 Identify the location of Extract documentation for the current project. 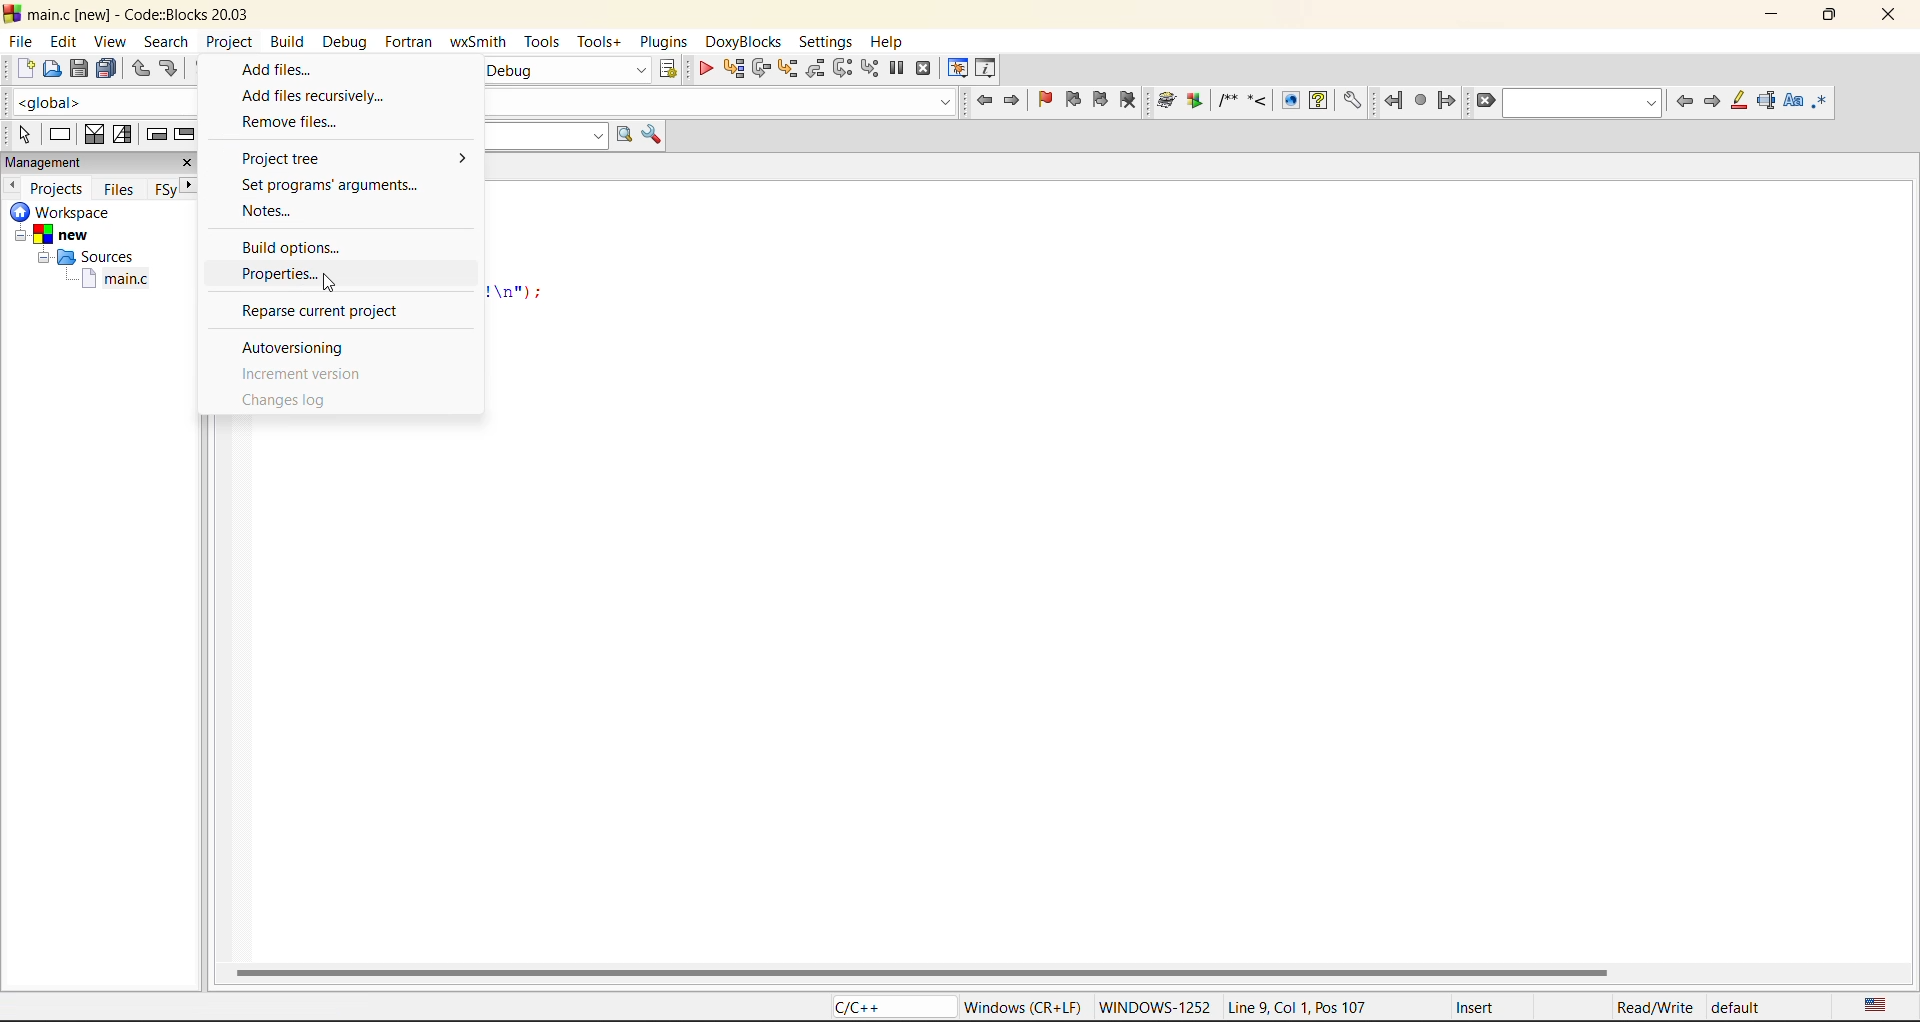
(1192, 101).